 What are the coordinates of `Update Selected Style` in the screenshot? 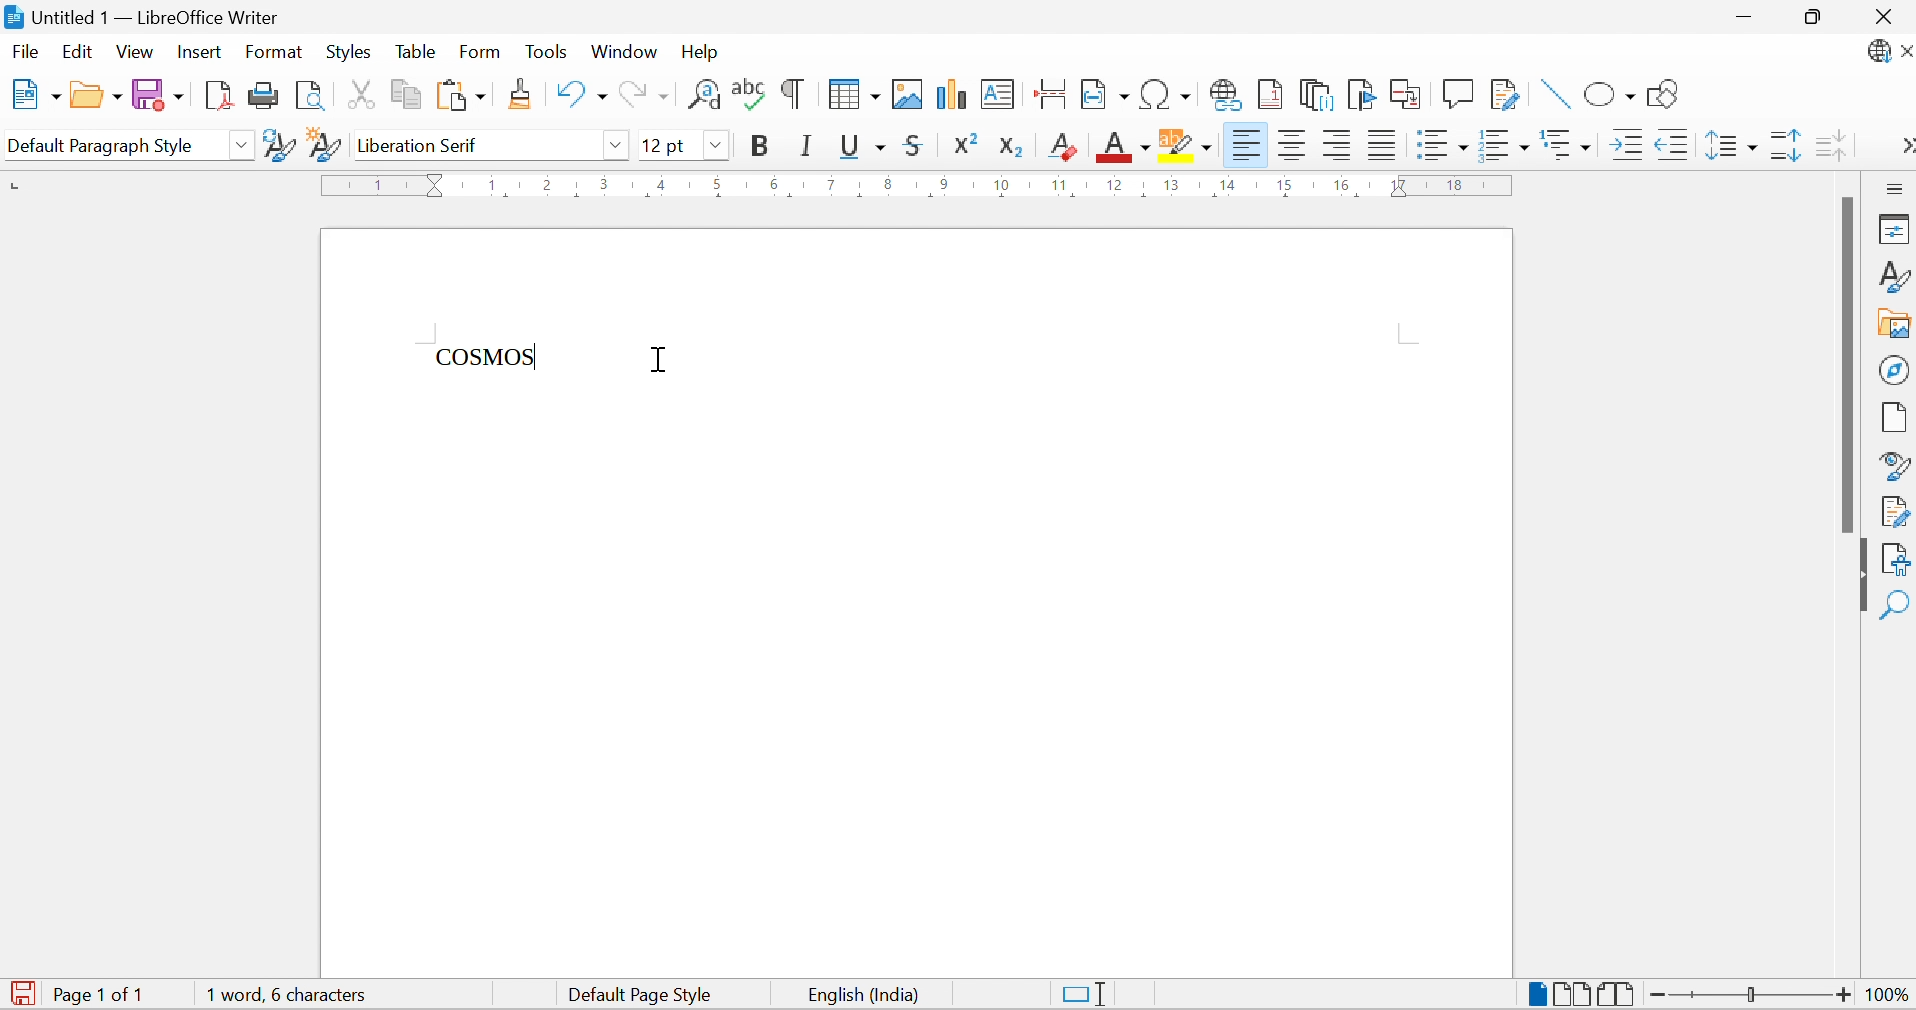 It's located at (278, 145).